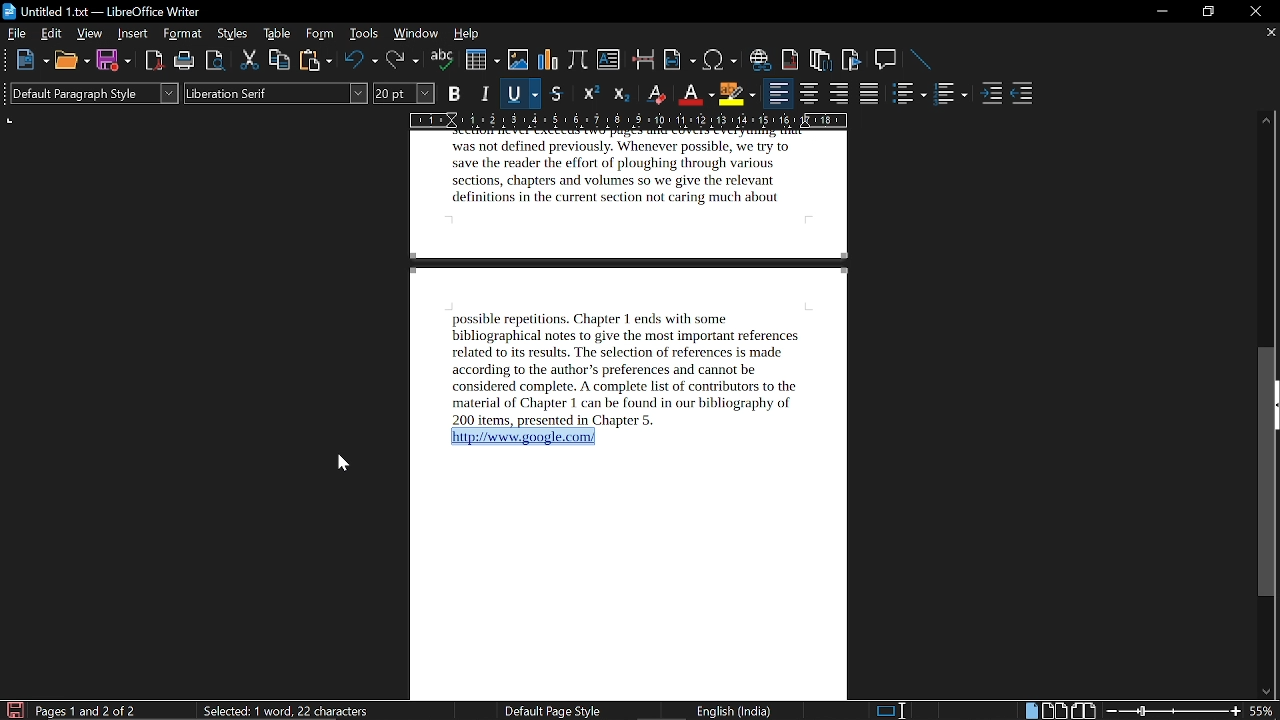 The height and width of the screenshot is (720, 1280). I want to click on toggle ordered list, so click(910, 95).